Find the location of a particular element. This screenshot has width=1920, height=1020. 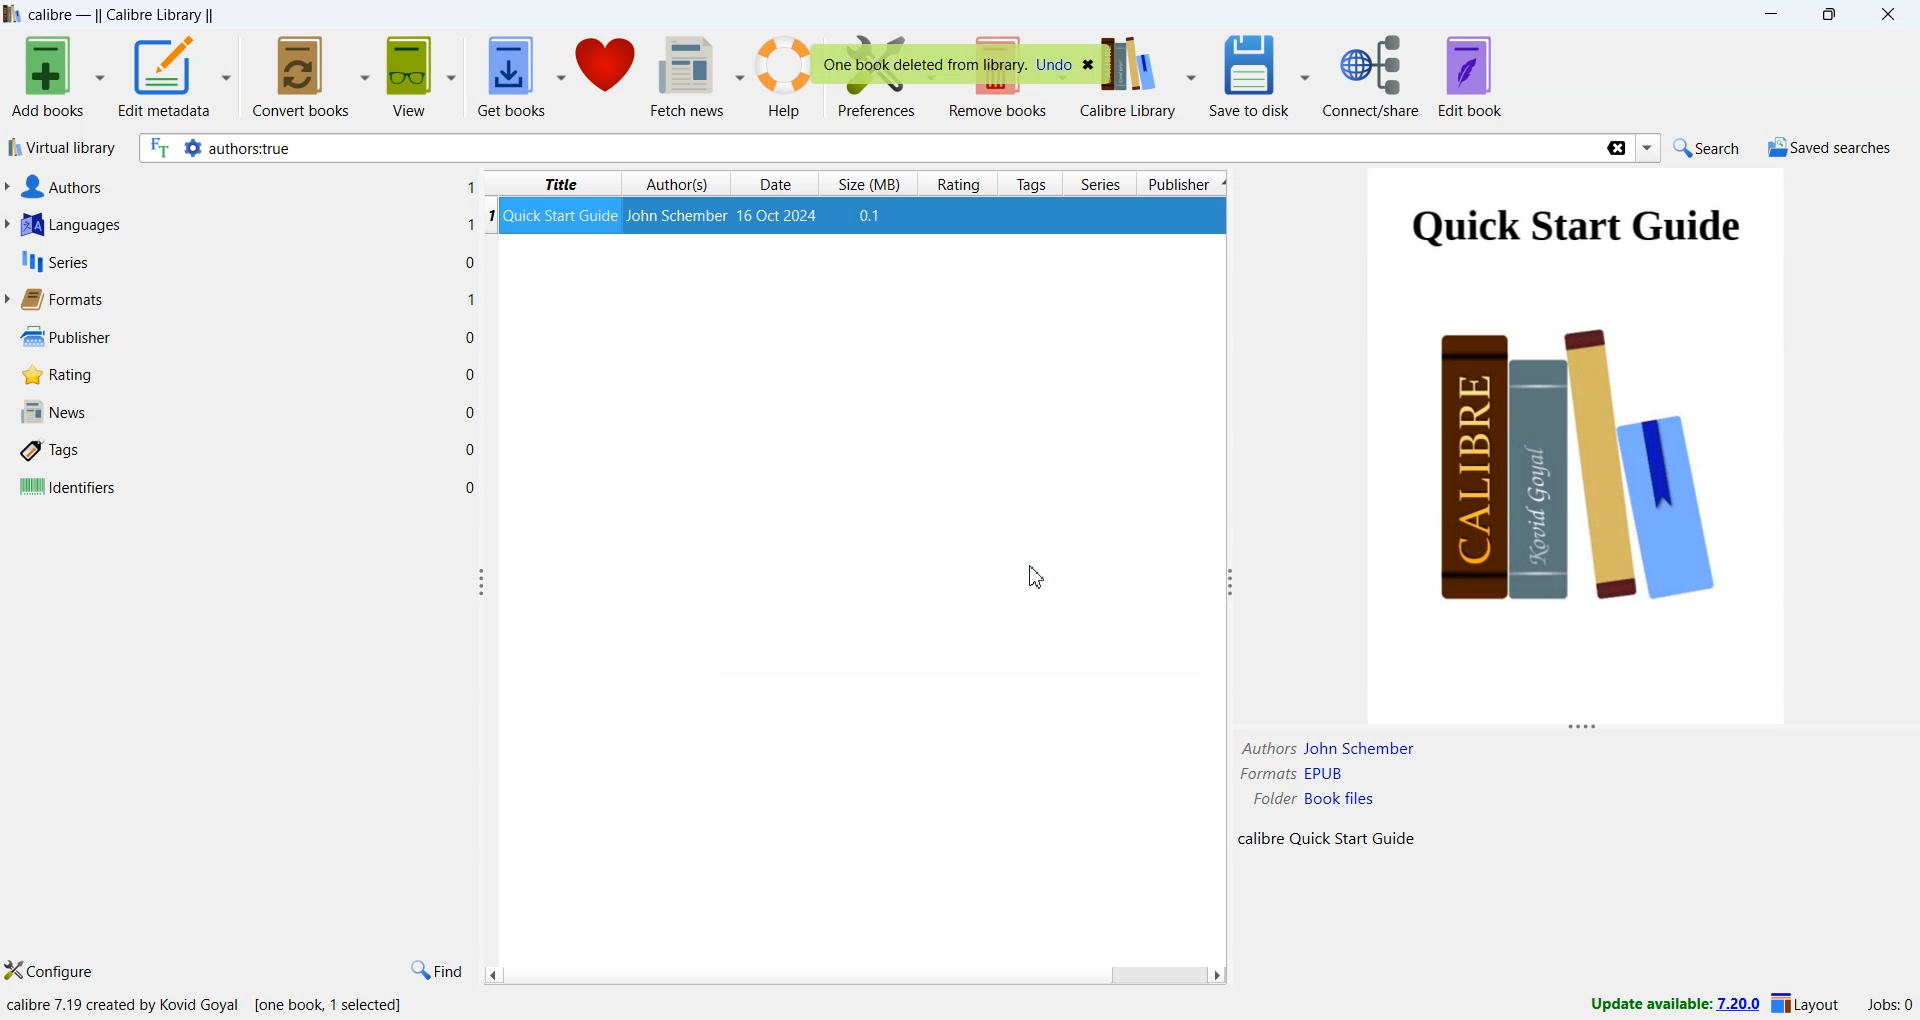

tags is located at coordinates (53, 452).